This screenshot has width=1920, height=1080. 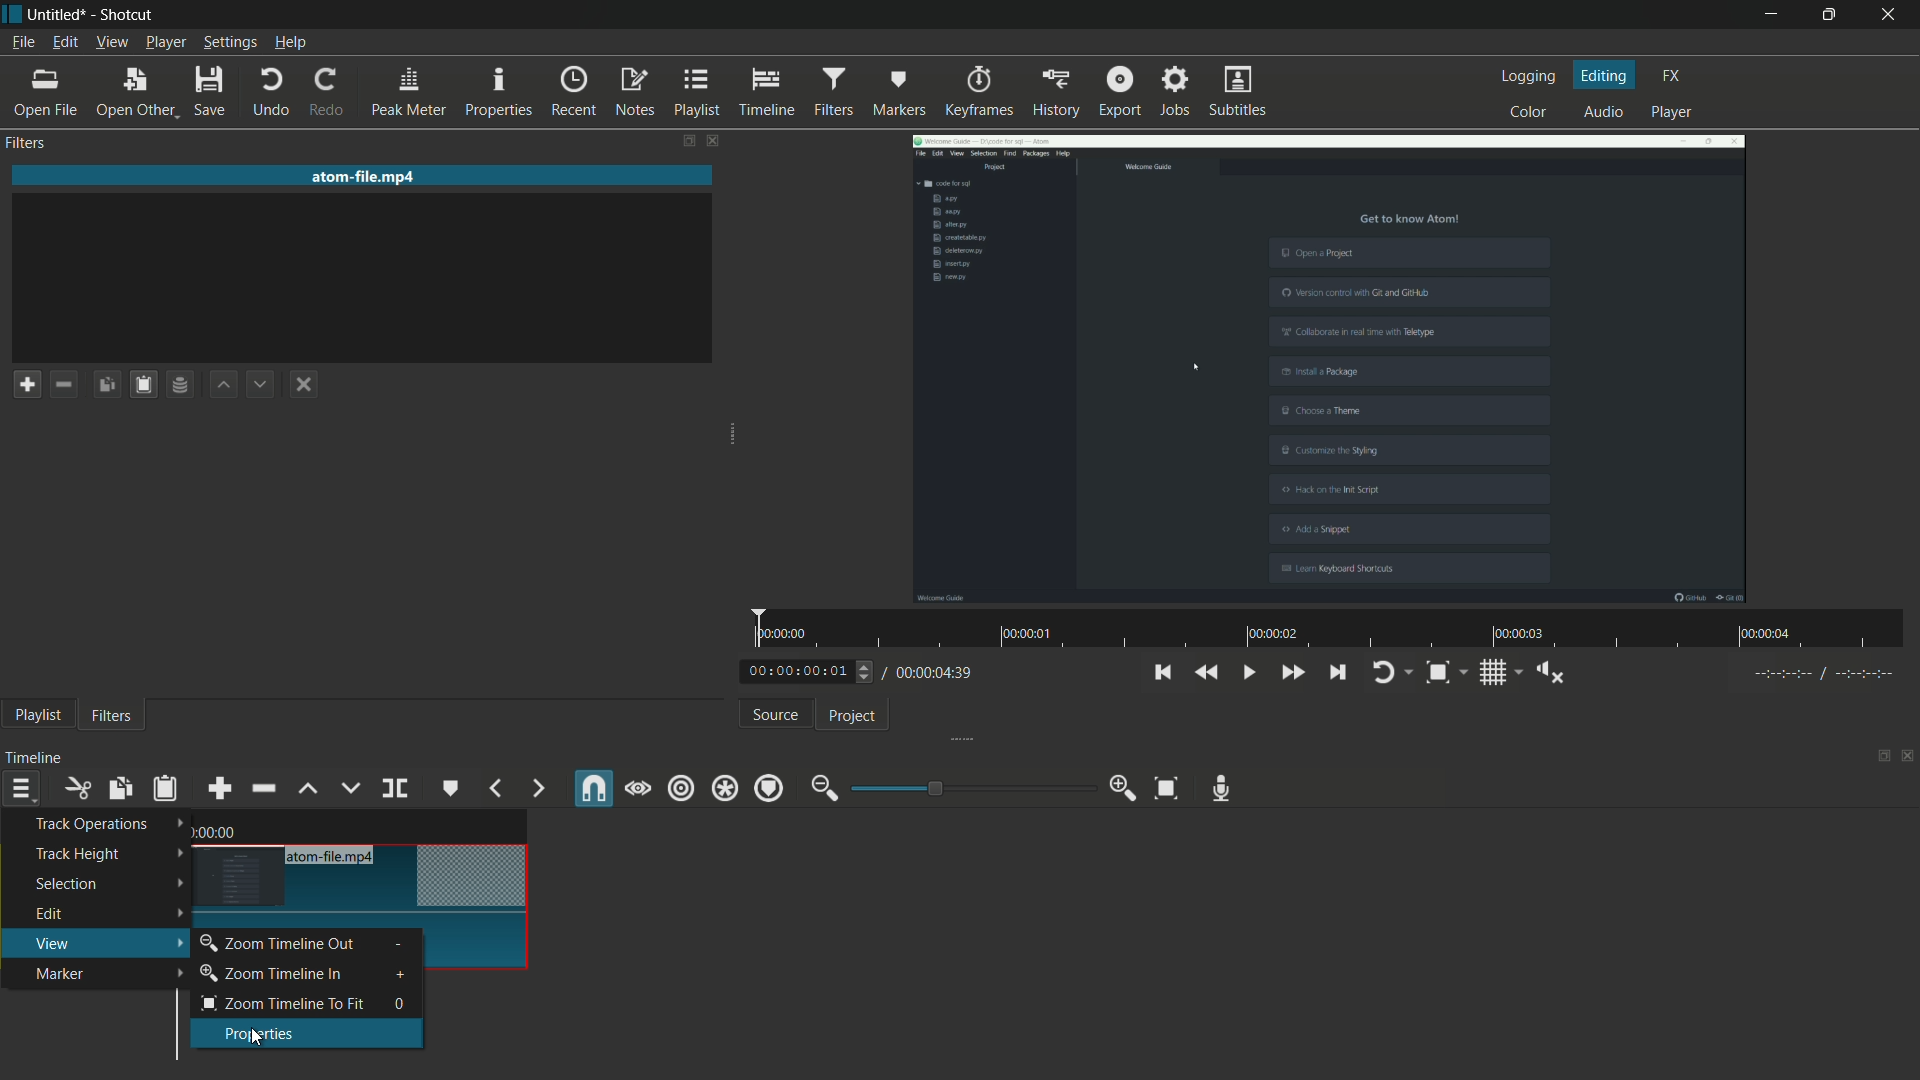 I want to click on imported file, so click(x=1331, y=368).